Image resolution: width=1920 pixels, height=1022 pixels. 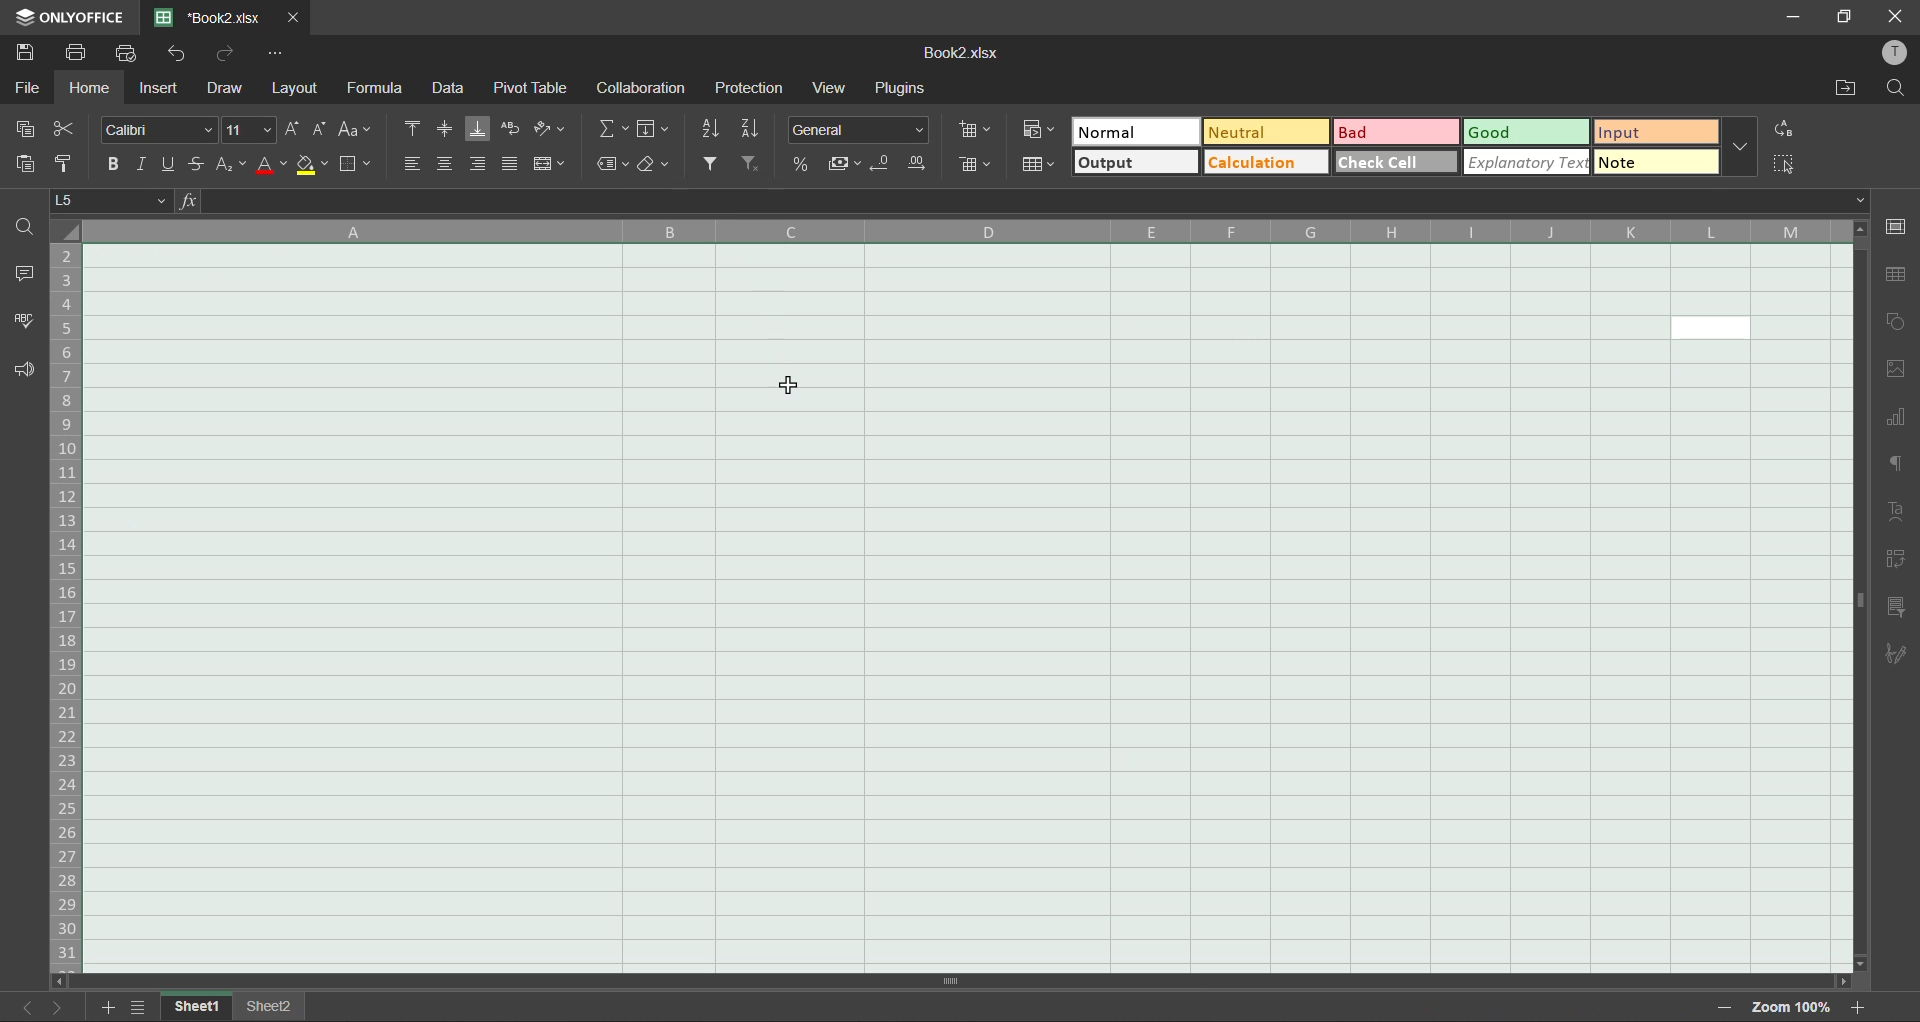 I want to click on accounting, so click(x=846, y=164).